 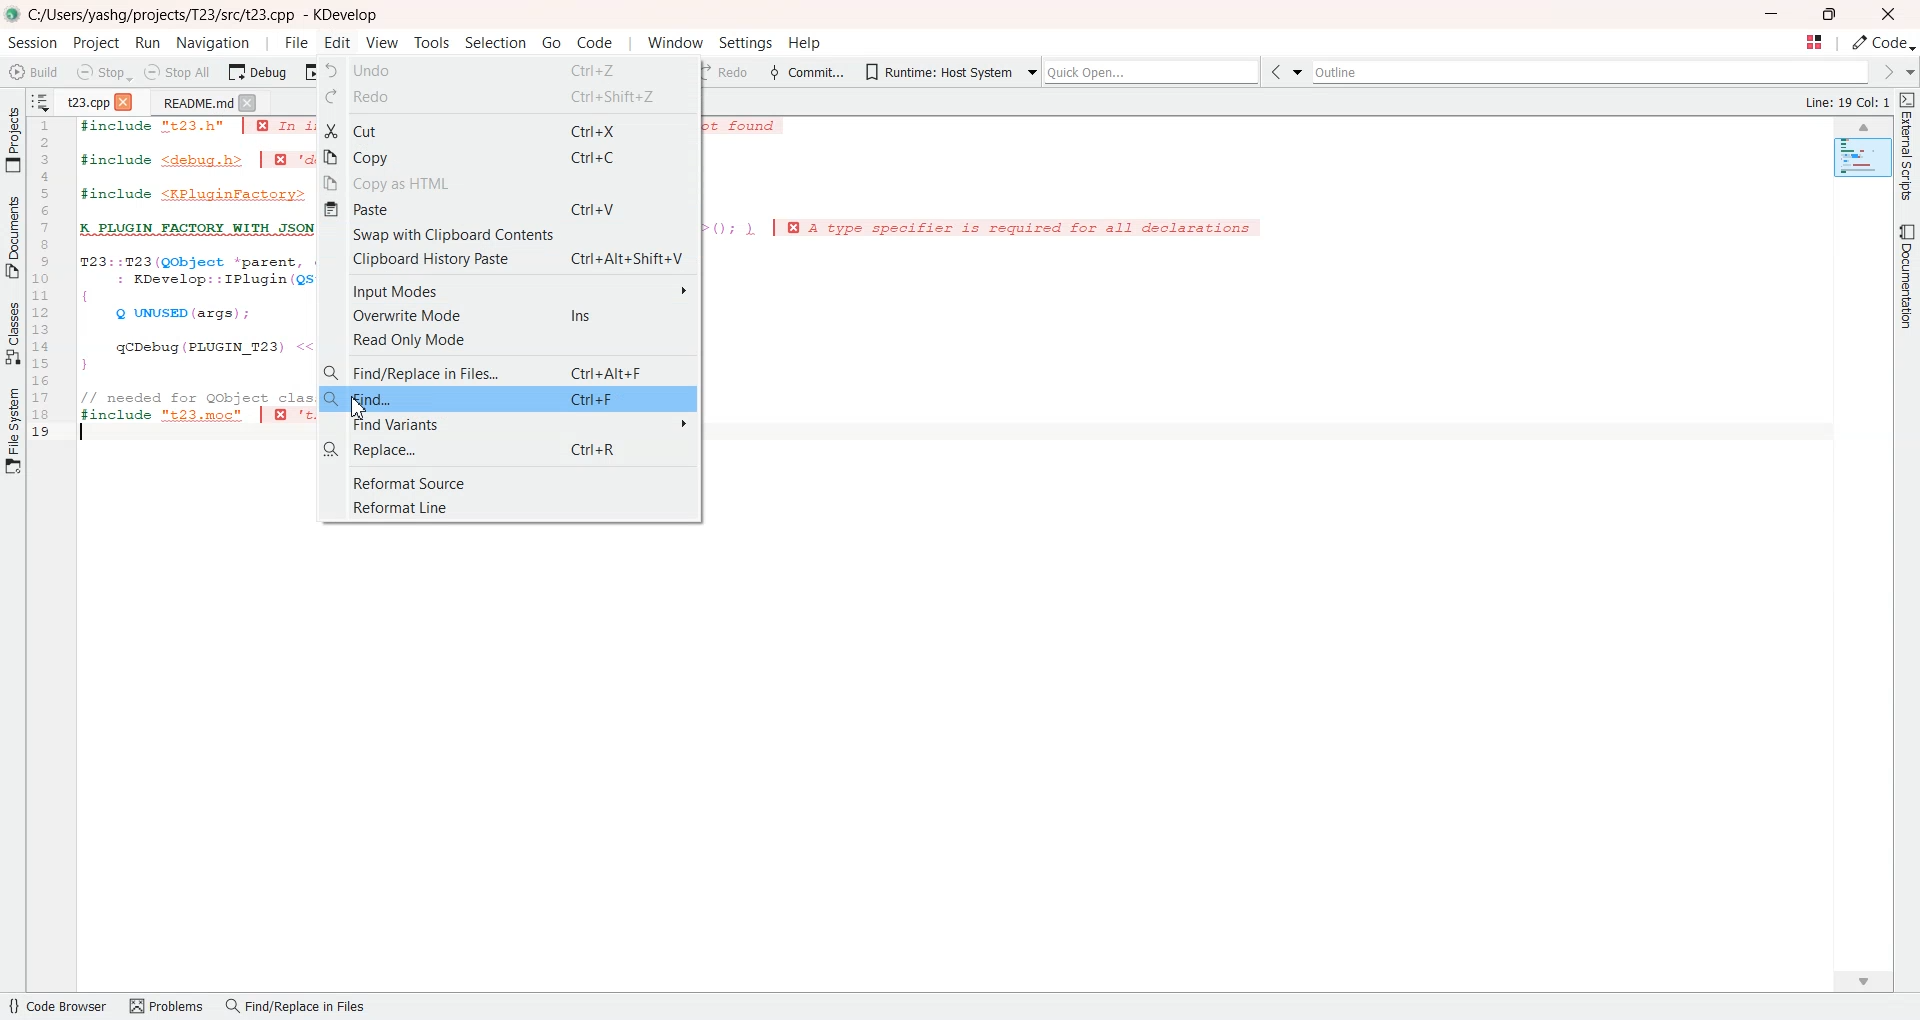 What do you see at coordinates (249, 102) in the screenshot?
I see `Close` at bounding box center [249, 102].